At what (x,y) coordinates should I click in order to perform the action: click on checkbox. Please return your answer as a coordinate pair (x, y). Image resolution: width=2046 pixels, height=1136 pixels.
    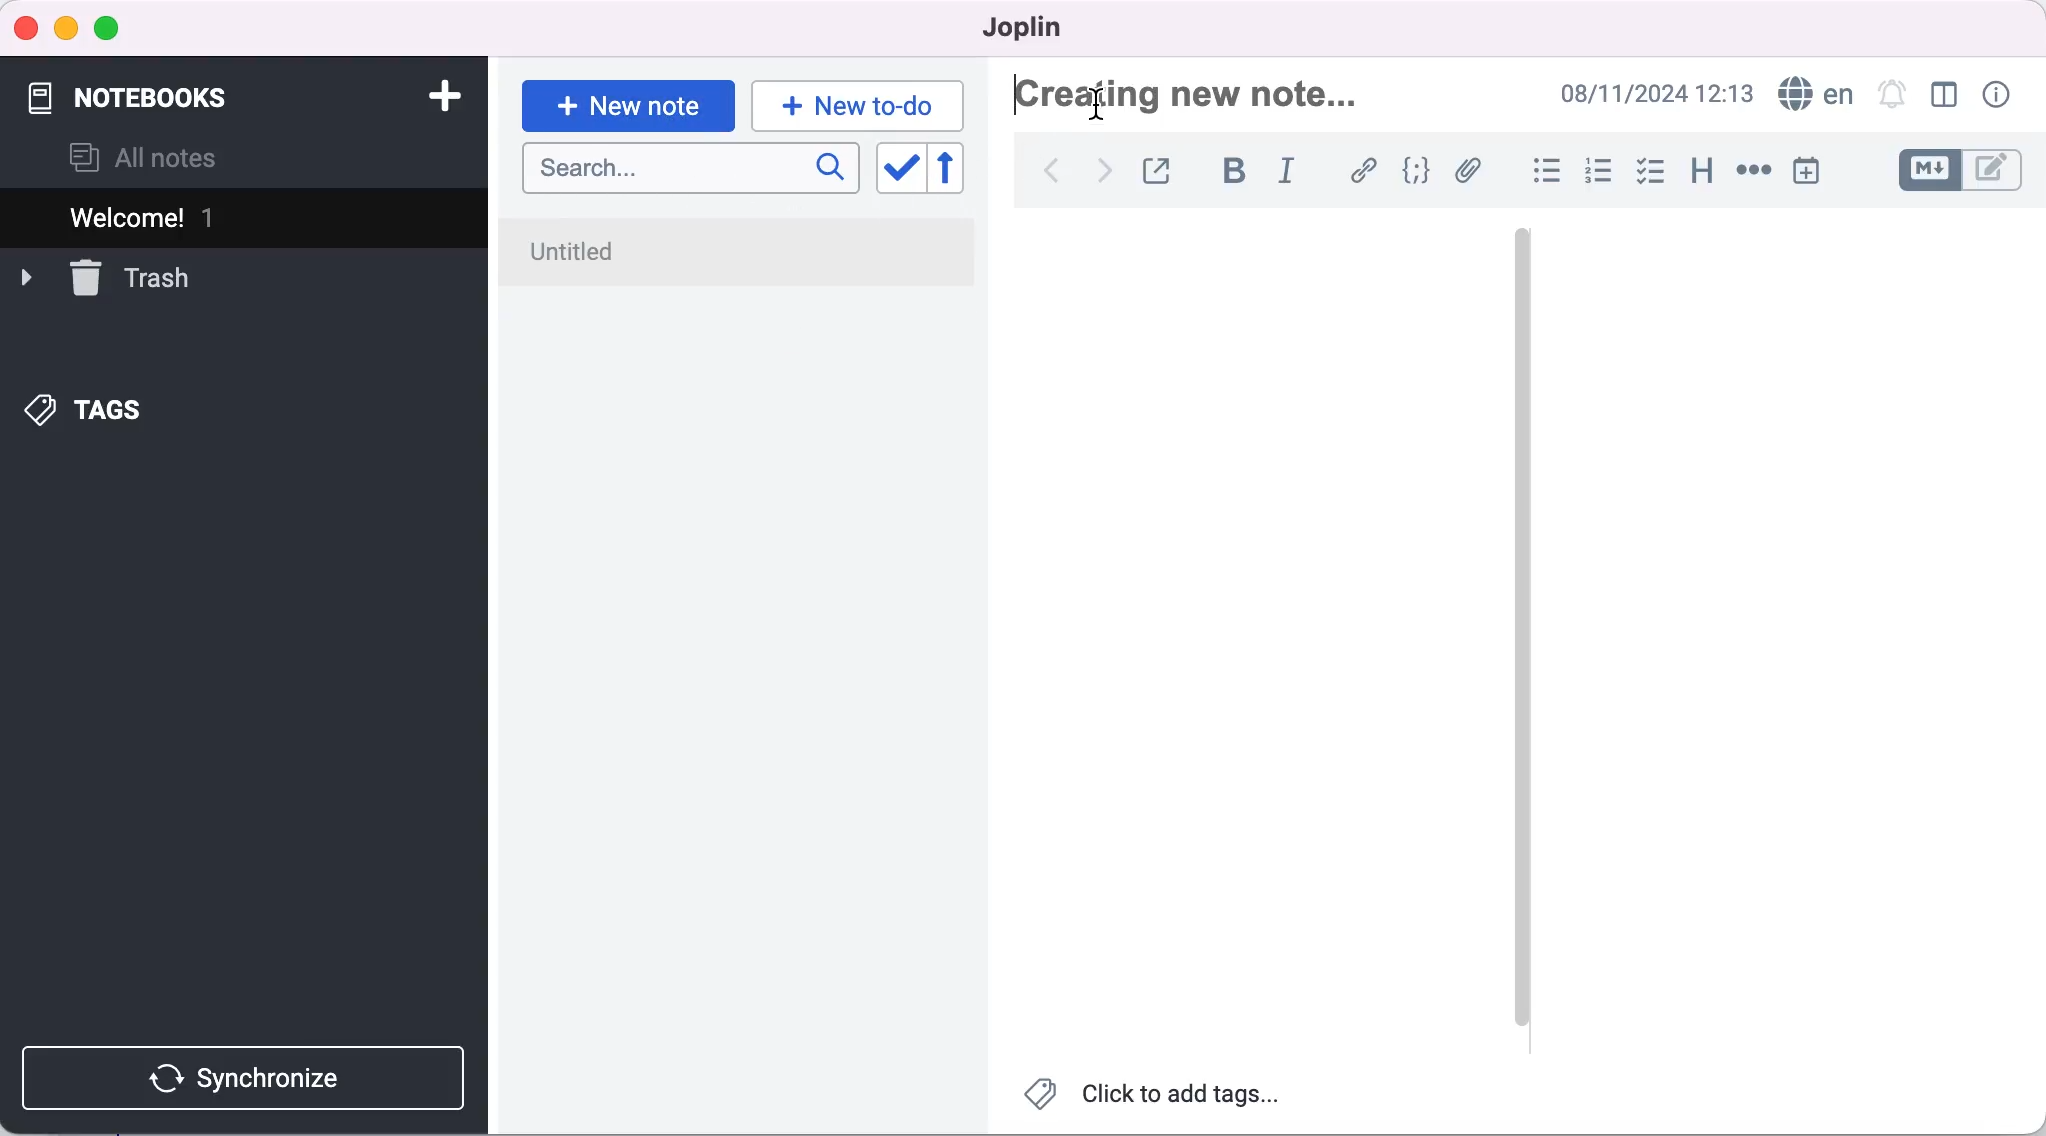
    Looking at the image, I should click on (1652, 174).